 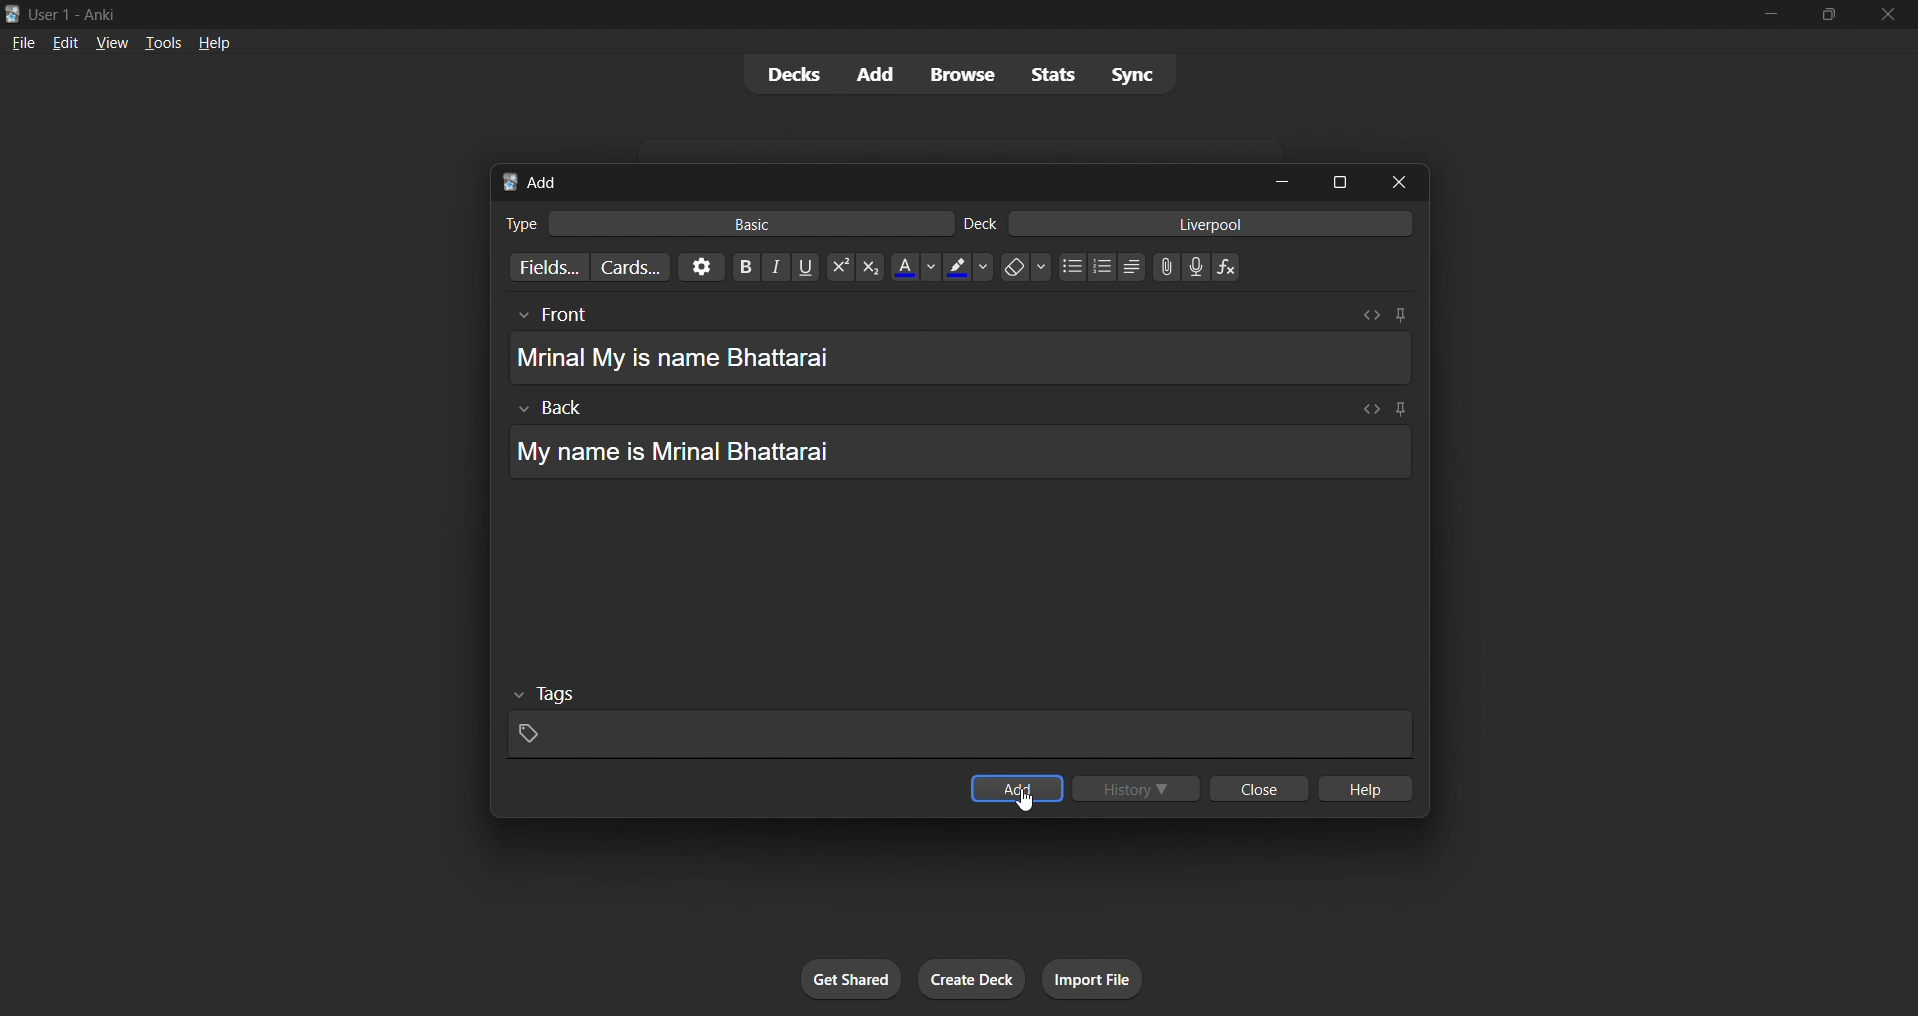 What do you see at coordinates (212, 42) in the screenshot?
I see `help` at bounding box center [212, 42].